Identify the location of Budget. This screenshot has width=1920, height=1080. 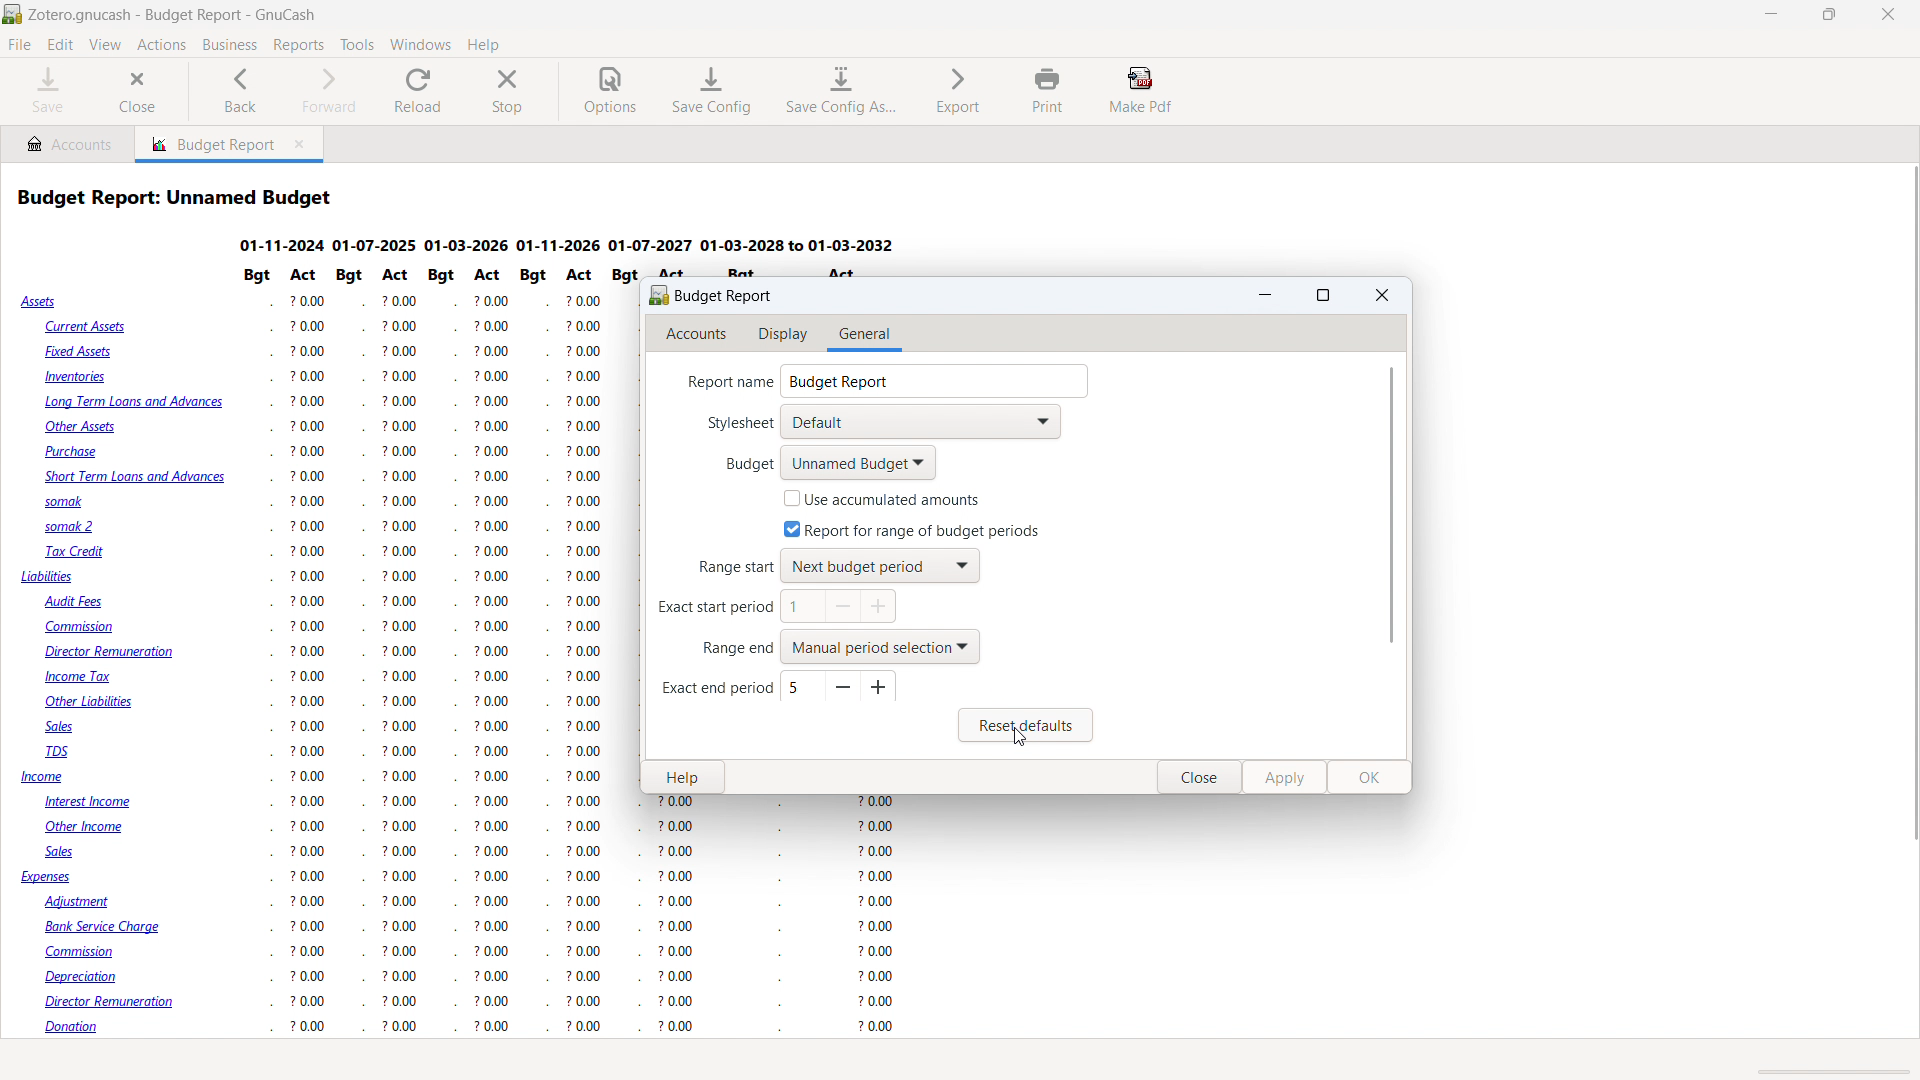
(730, 463).